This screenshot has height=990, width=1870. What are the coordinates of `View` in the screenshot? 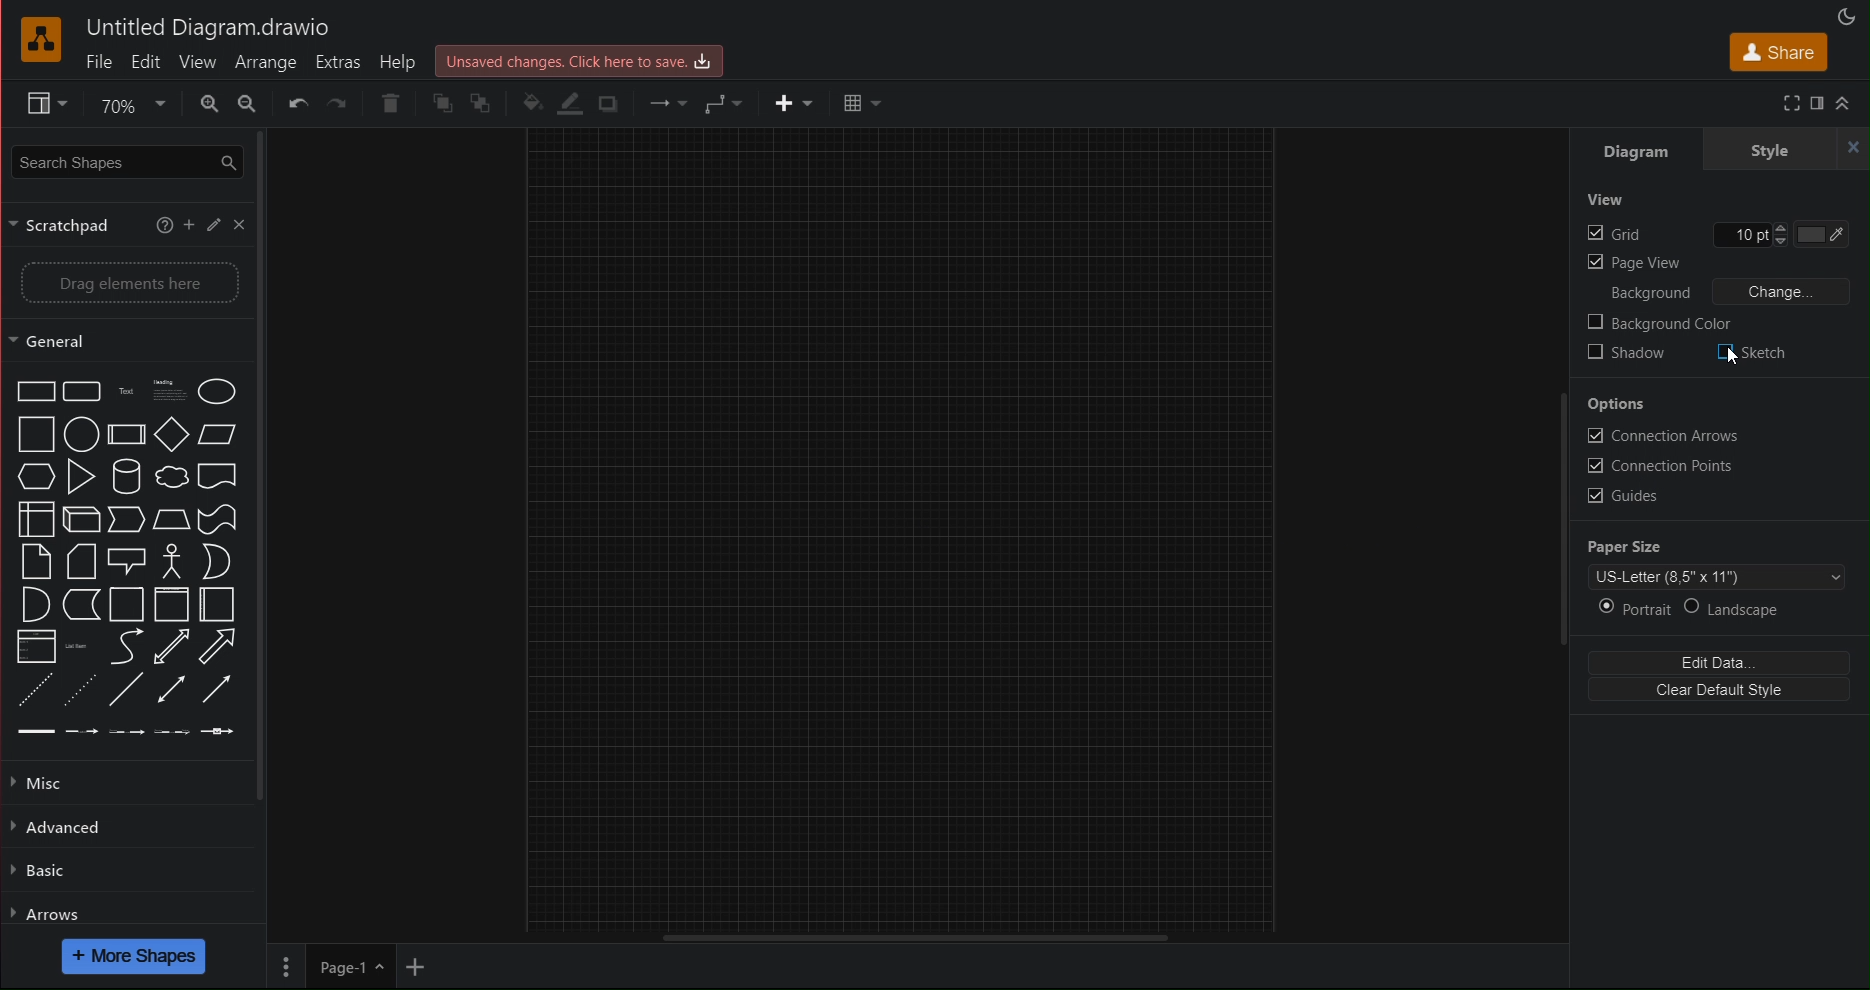 It's located at (199, 64).